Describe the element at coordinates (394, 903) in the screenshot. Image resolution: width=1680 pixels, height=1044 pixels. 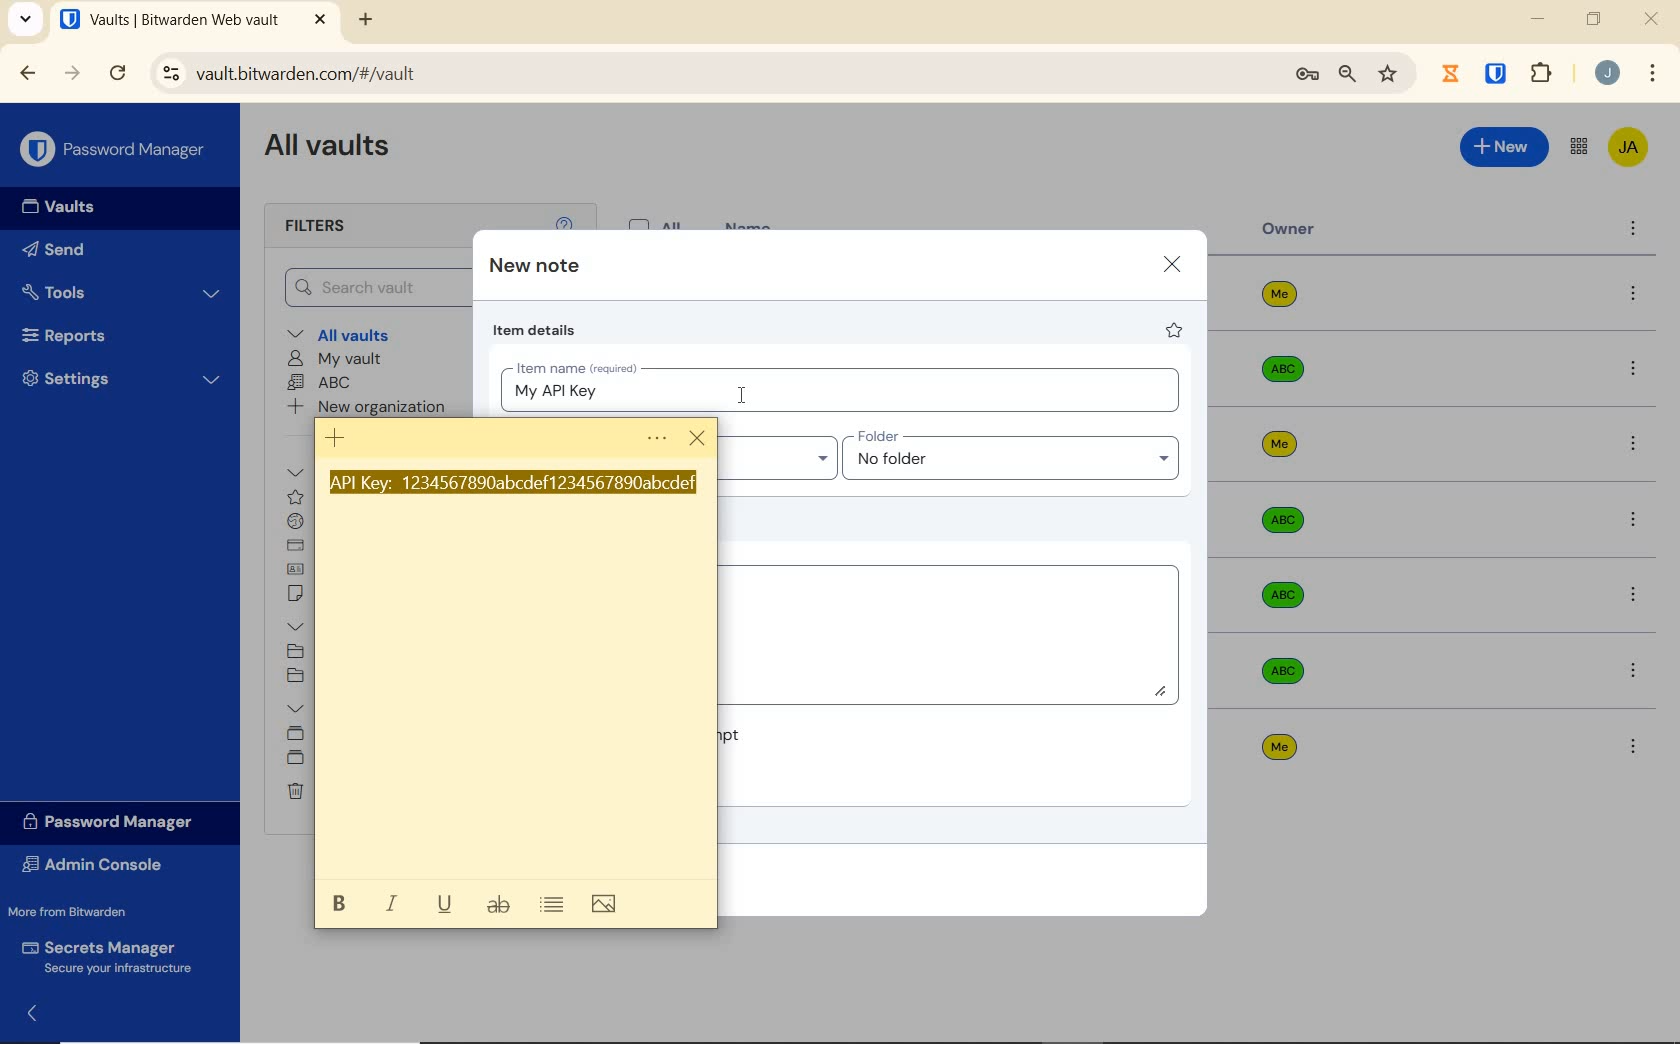
I see `italic` at that location.